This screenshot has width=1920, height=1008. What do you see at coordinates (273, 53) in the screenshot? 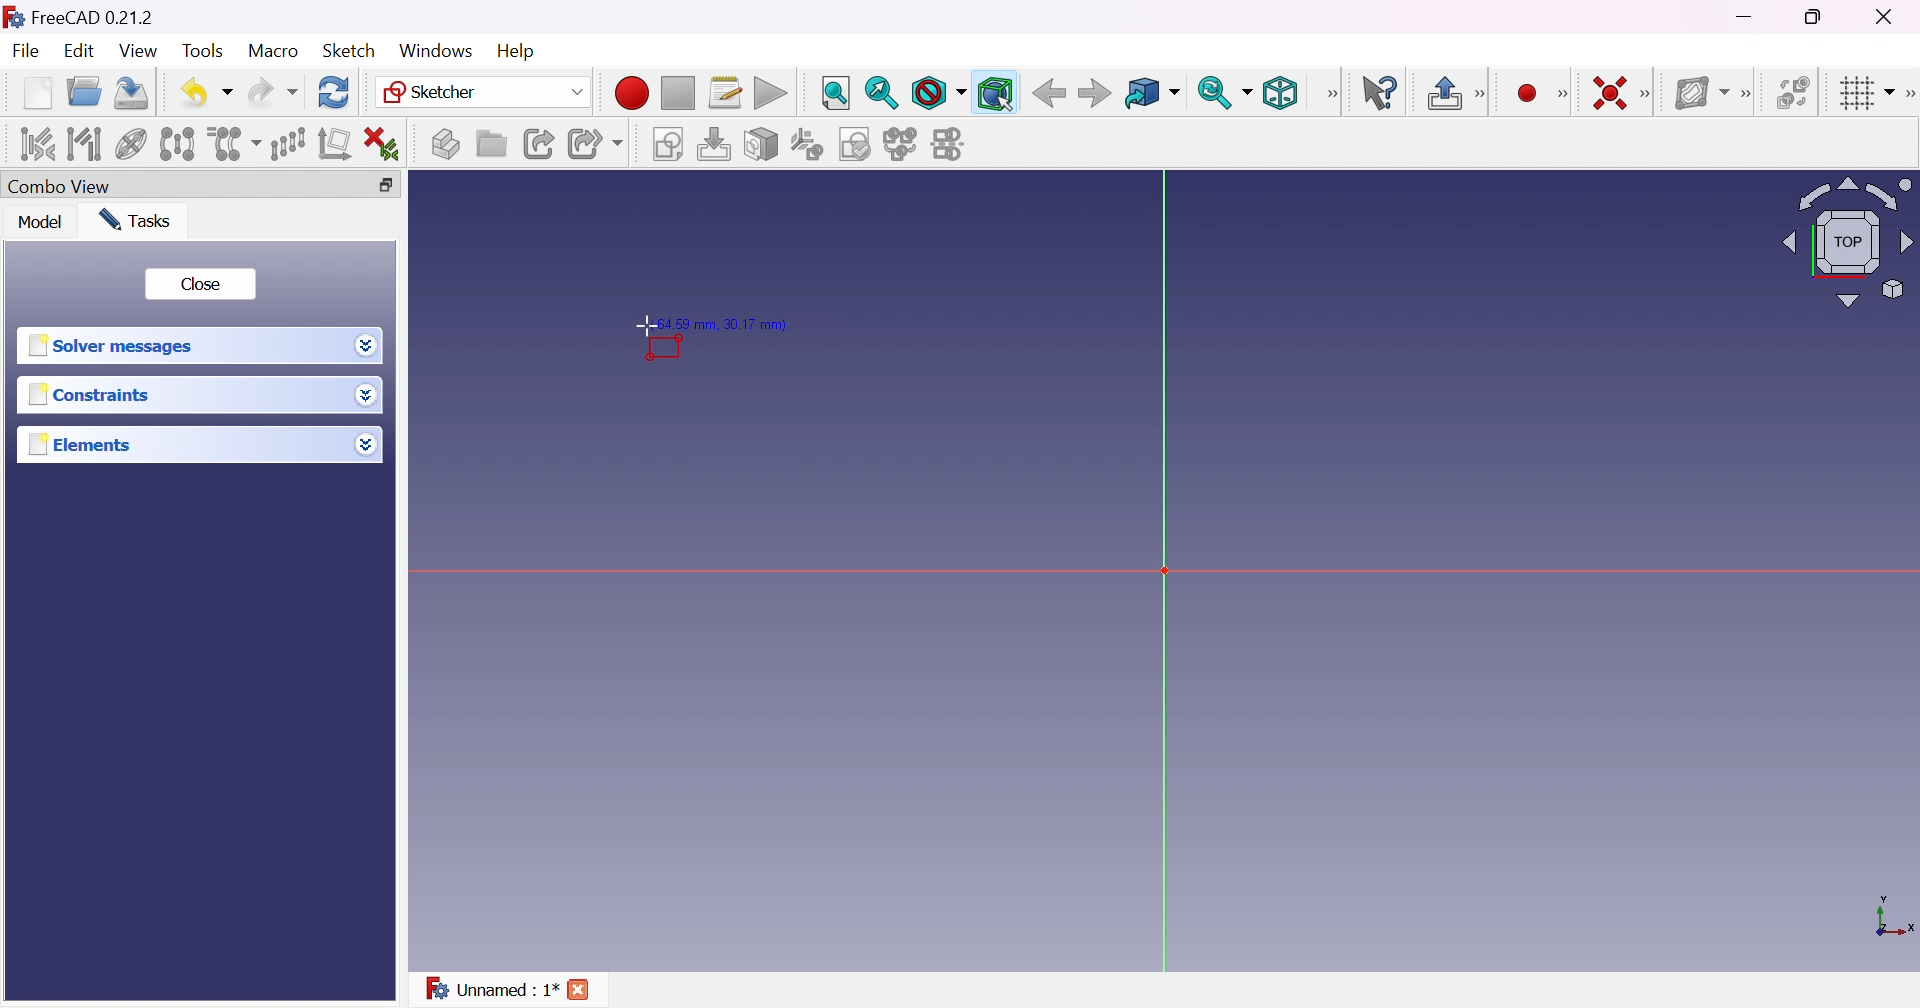
I see `Macro` at bounding box center [273, 53].